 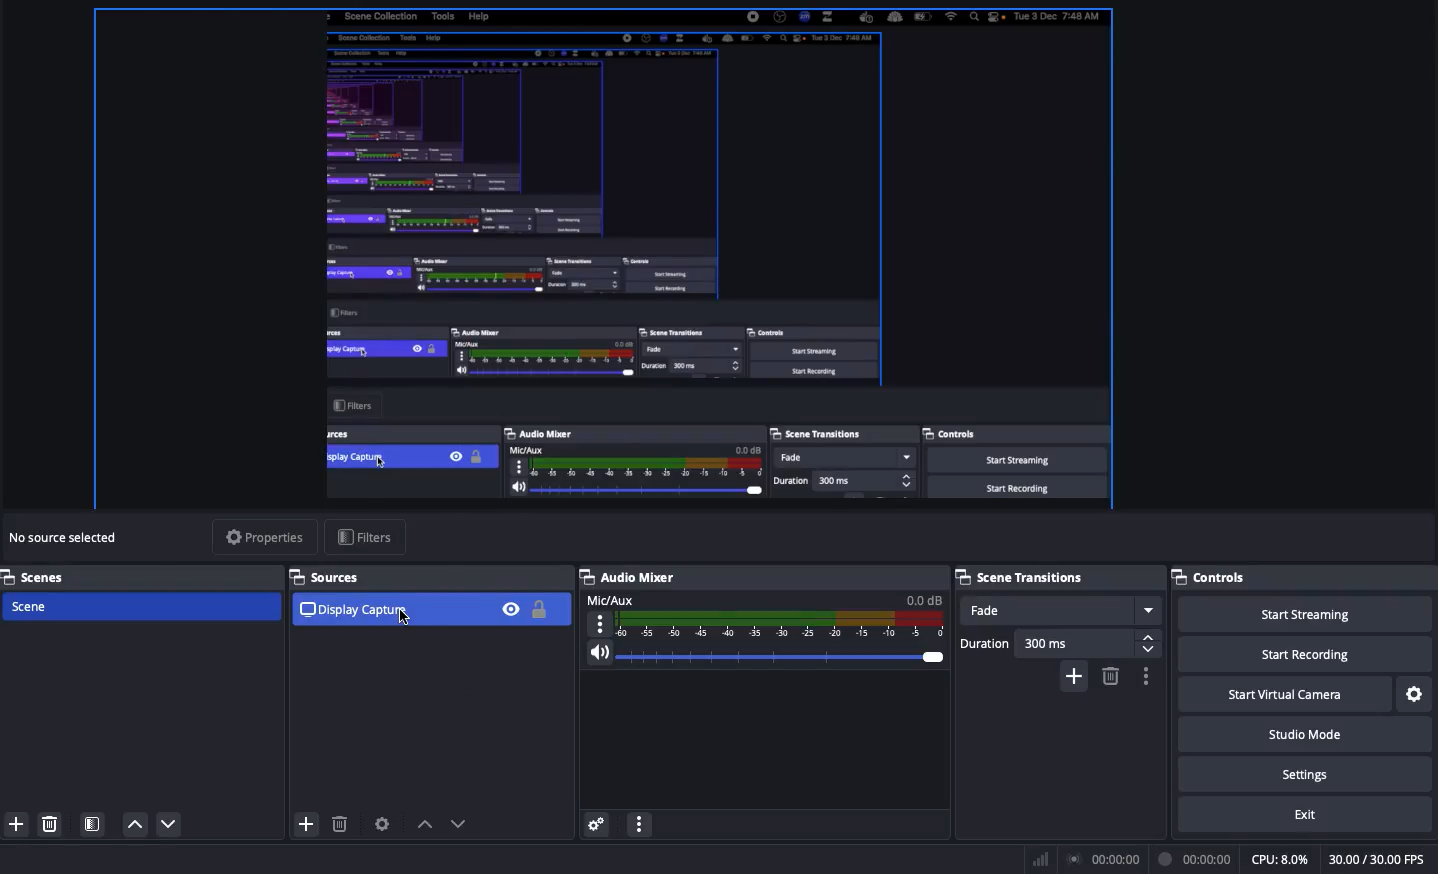 I want to click on Start recording, so click(x=1301, y=654).